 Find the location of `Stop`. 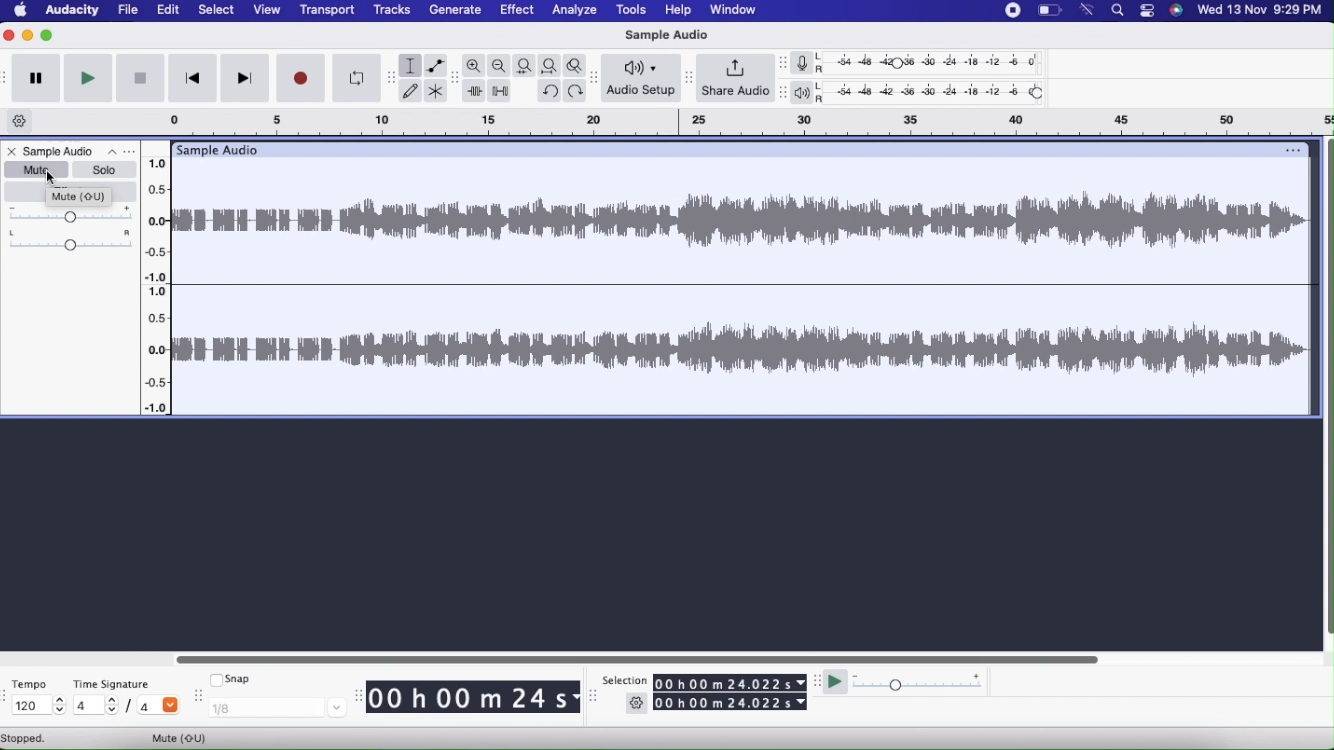

Stop is located at coordinates (141, 78).